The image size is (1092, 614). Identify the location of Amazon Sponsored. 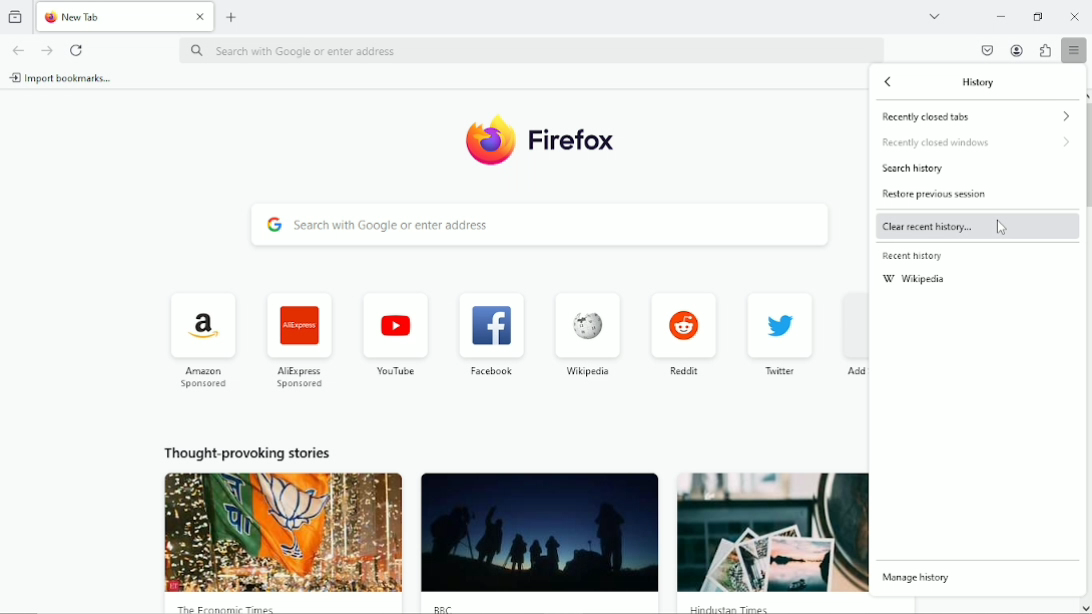
(206, 339).